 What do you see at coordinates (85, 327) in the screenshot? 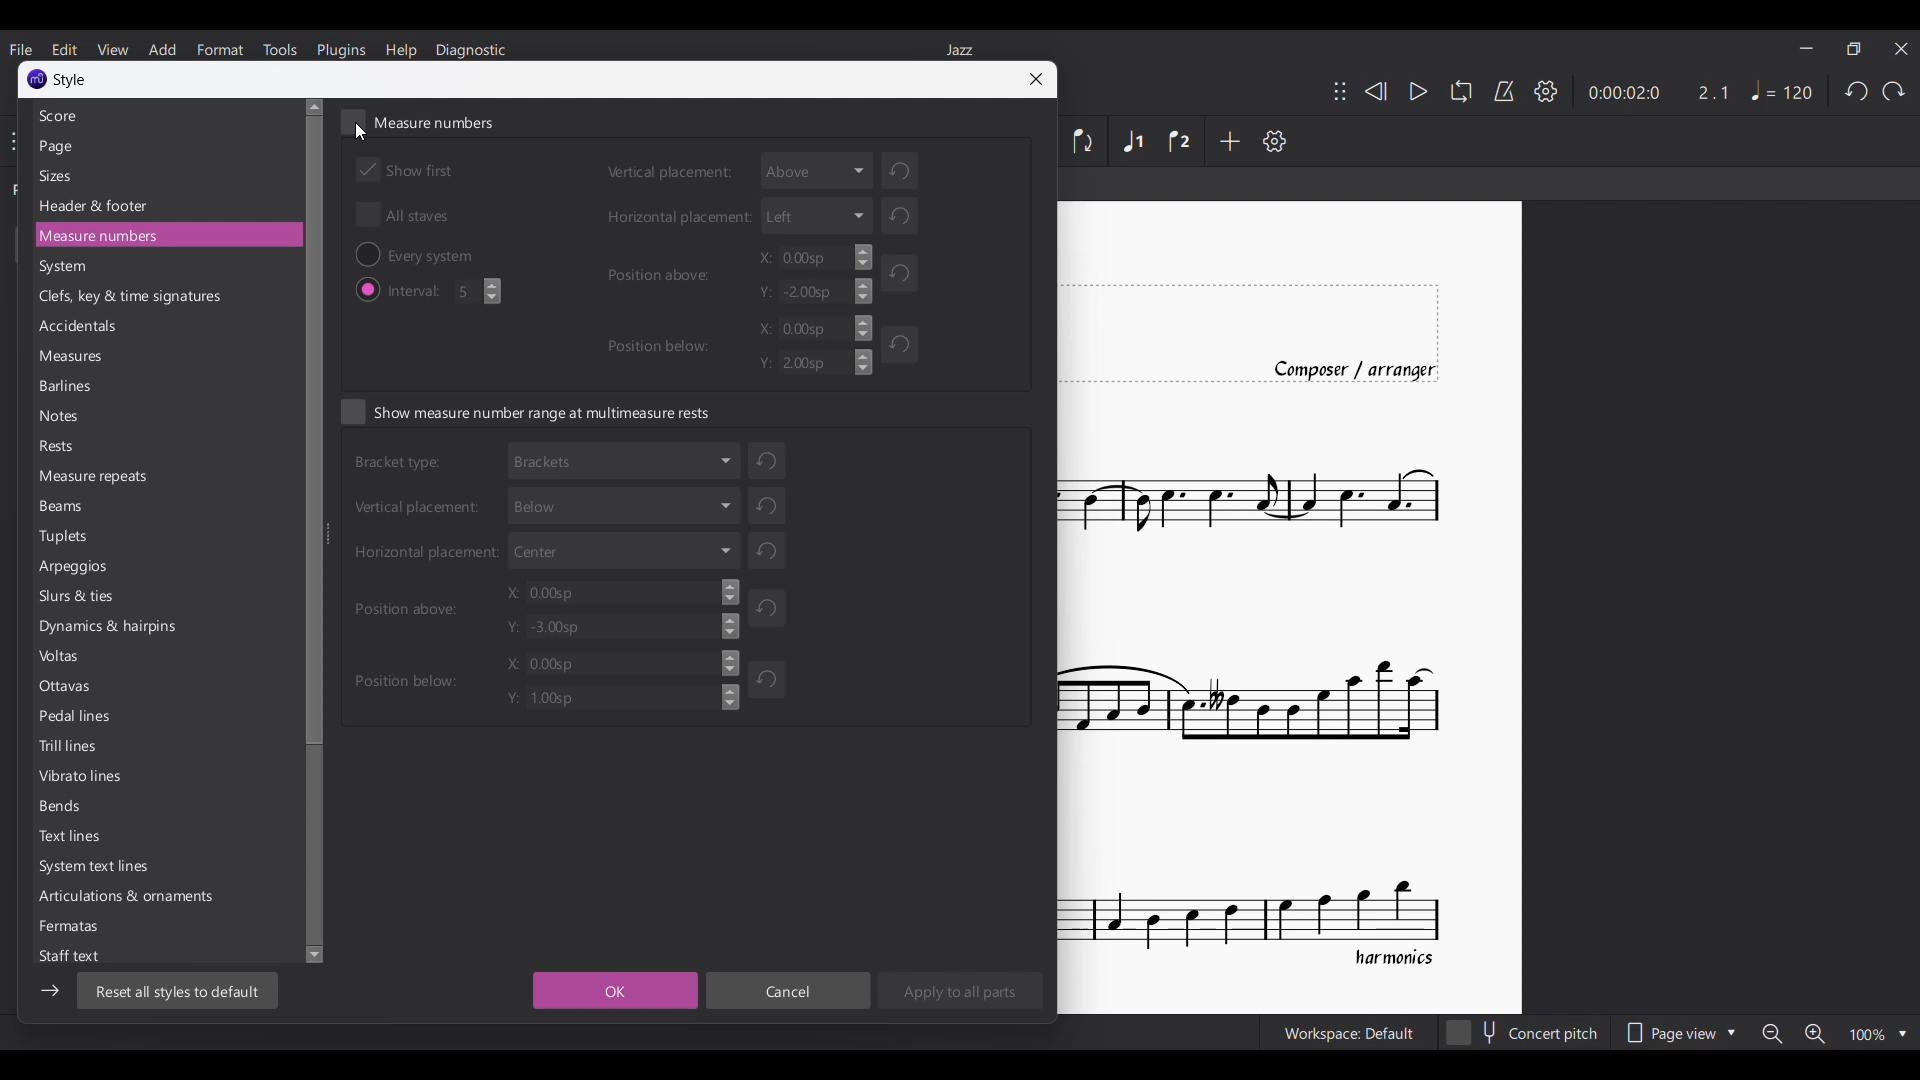
I see `Accidentals` at bounding box center [85, 327].